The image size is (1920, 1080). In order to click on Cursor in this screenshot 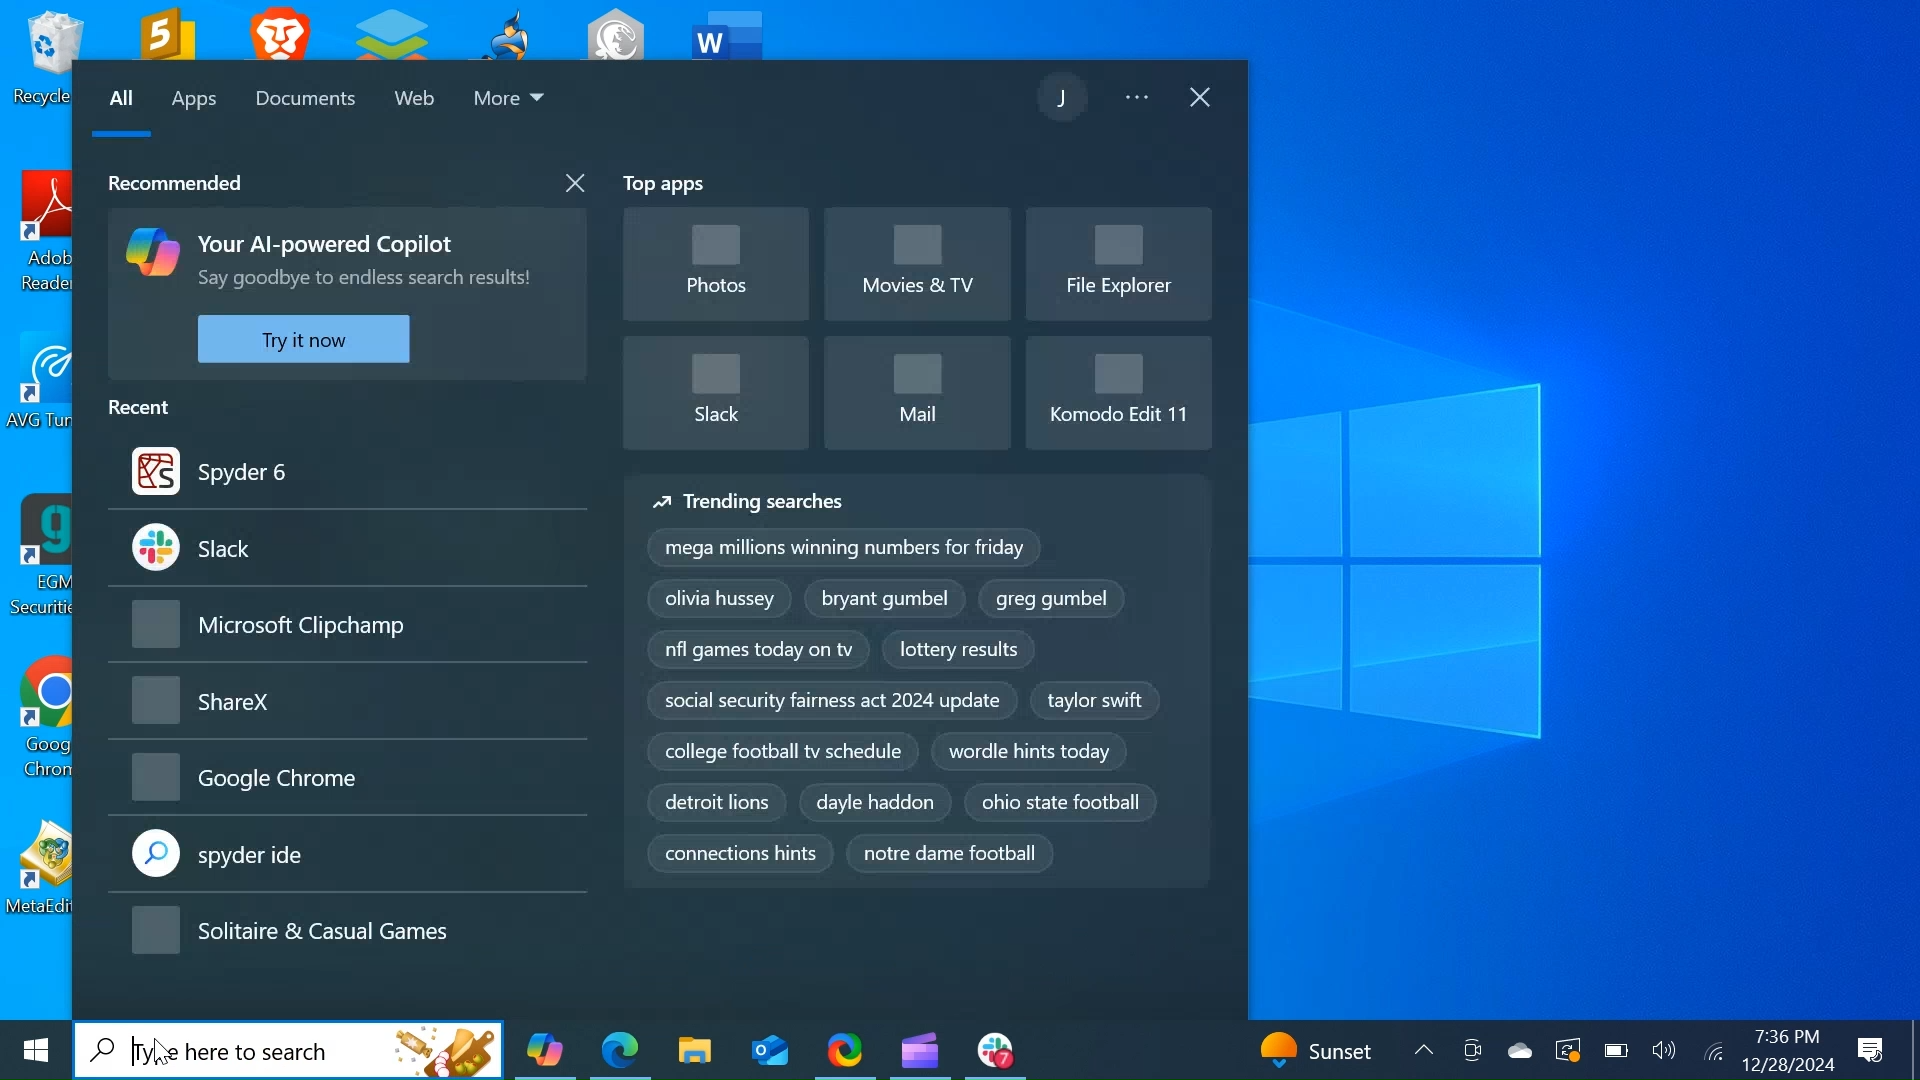, I will do `click(162, 1051)`.